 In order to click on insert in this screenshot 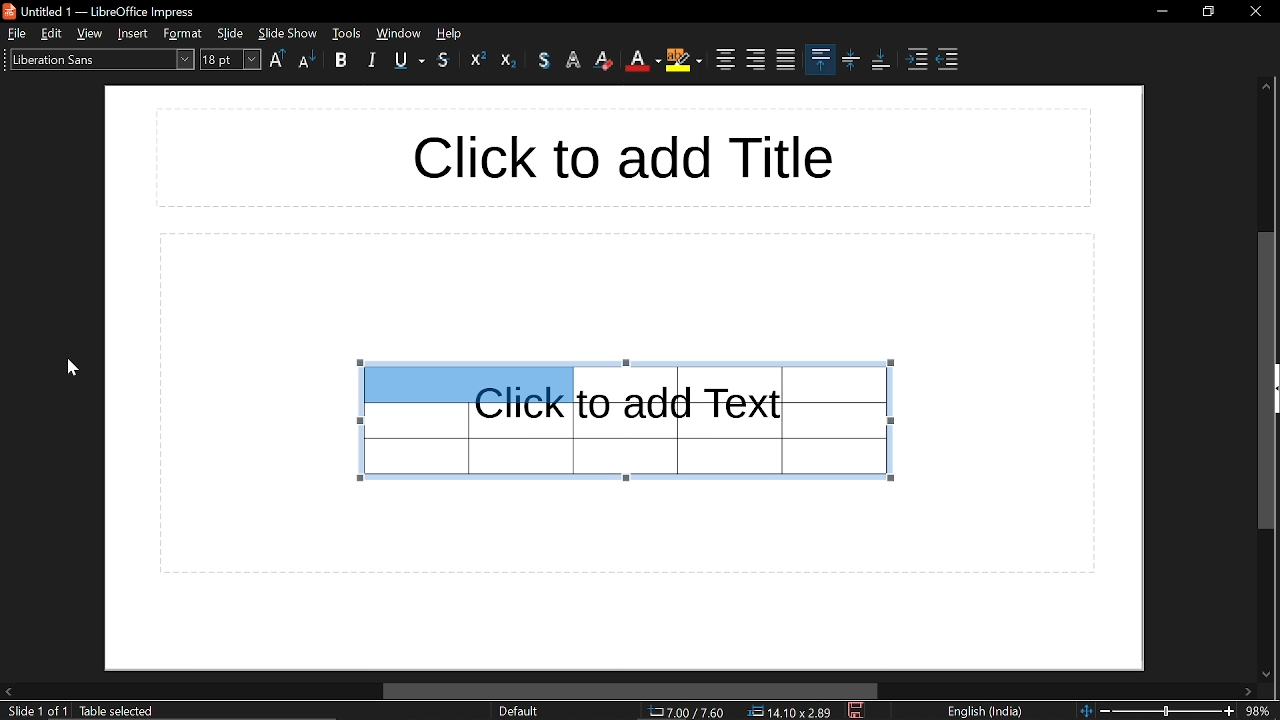, I will do `click(134, 33)`.